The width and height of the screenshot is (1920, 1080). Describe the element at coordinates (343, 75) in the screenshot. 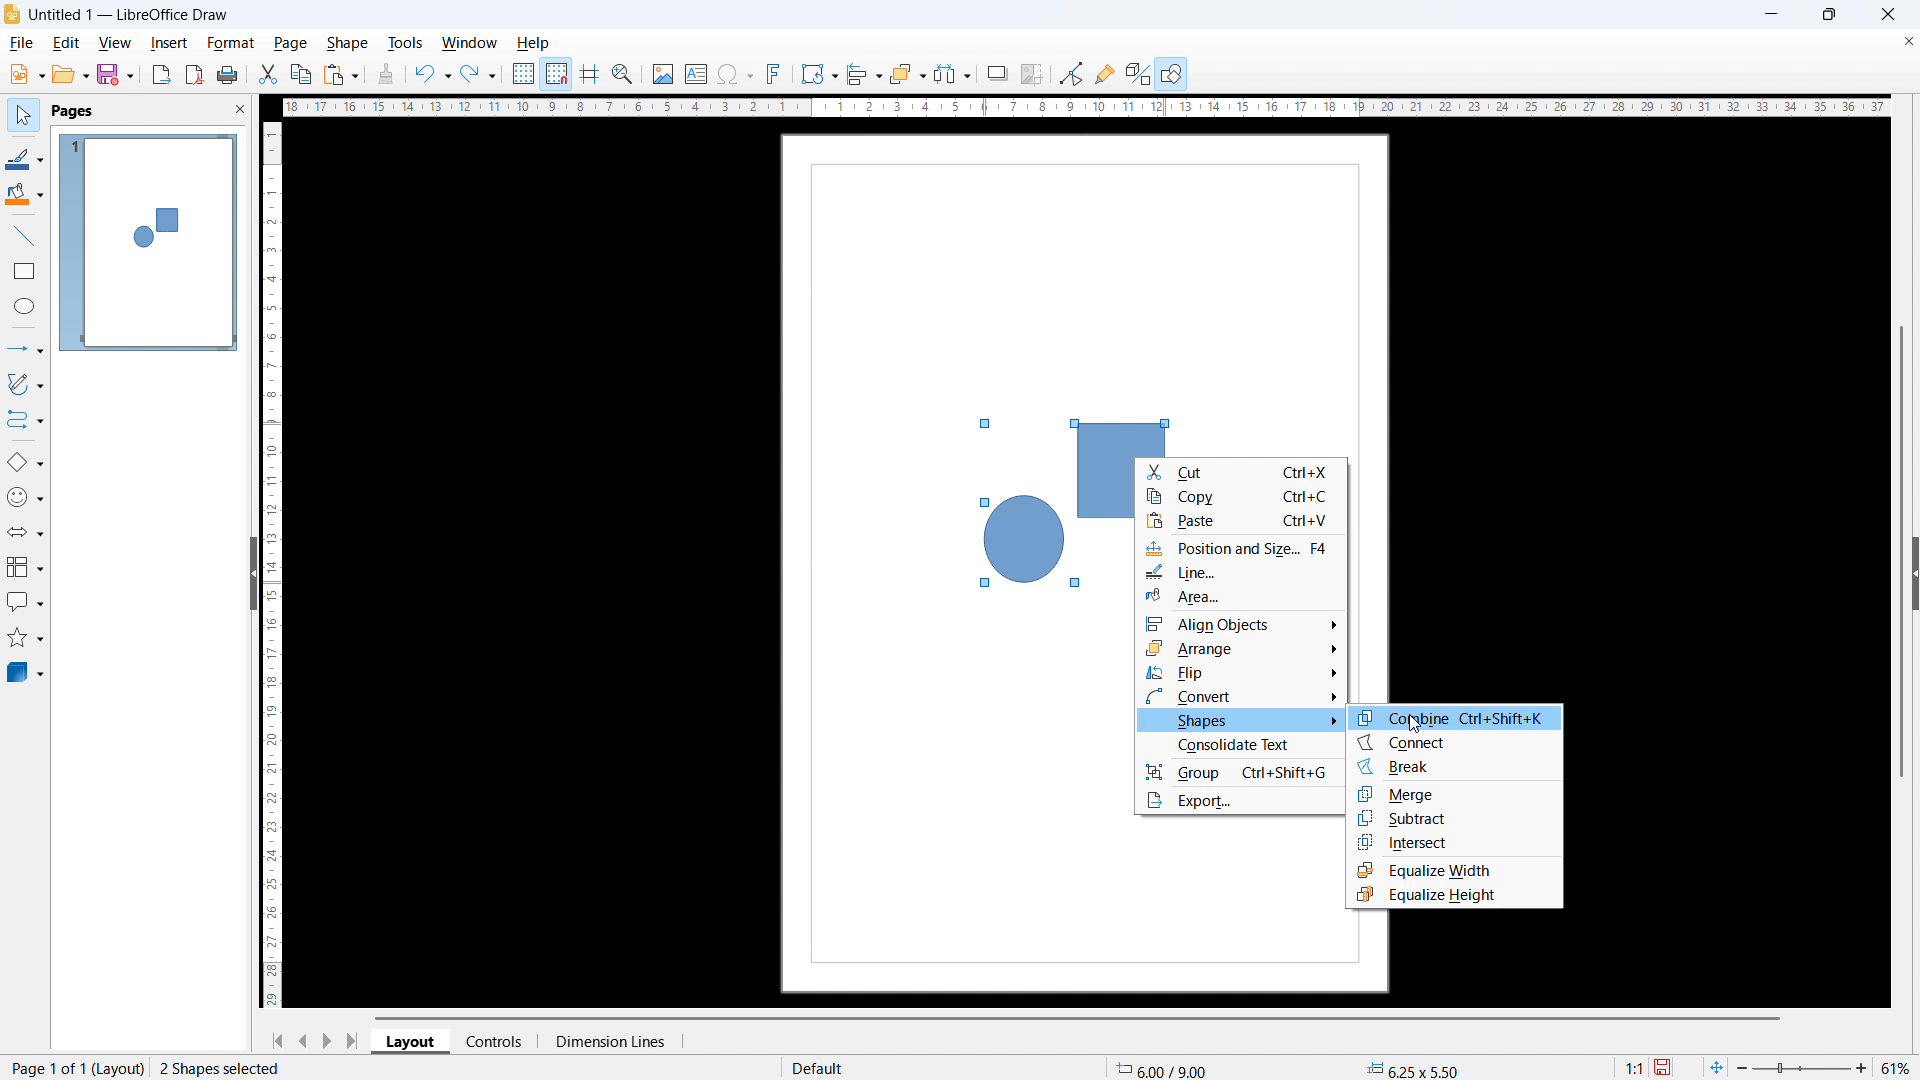

I see `paste` at that location.